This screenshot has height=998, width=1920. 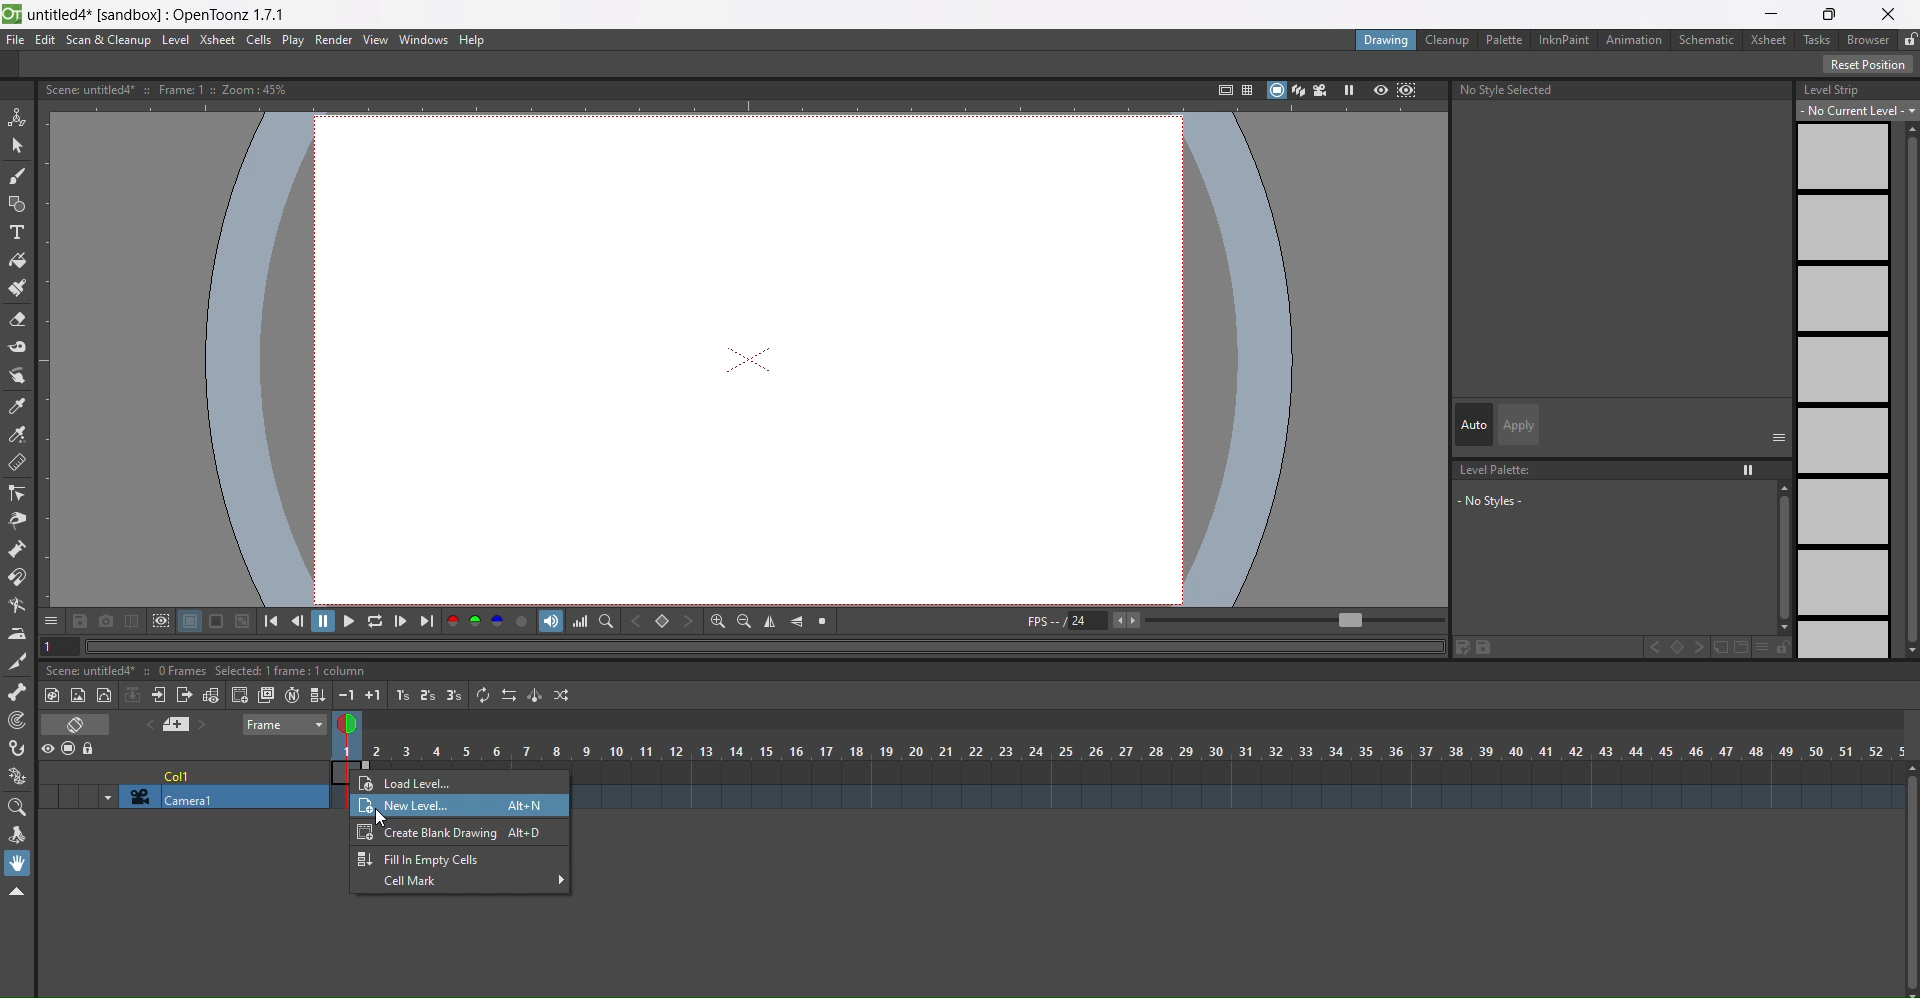 What do you see at coordinates (523, 620) in the screenshot?
I see `alpha chanel` at bounding box center [523, 620].